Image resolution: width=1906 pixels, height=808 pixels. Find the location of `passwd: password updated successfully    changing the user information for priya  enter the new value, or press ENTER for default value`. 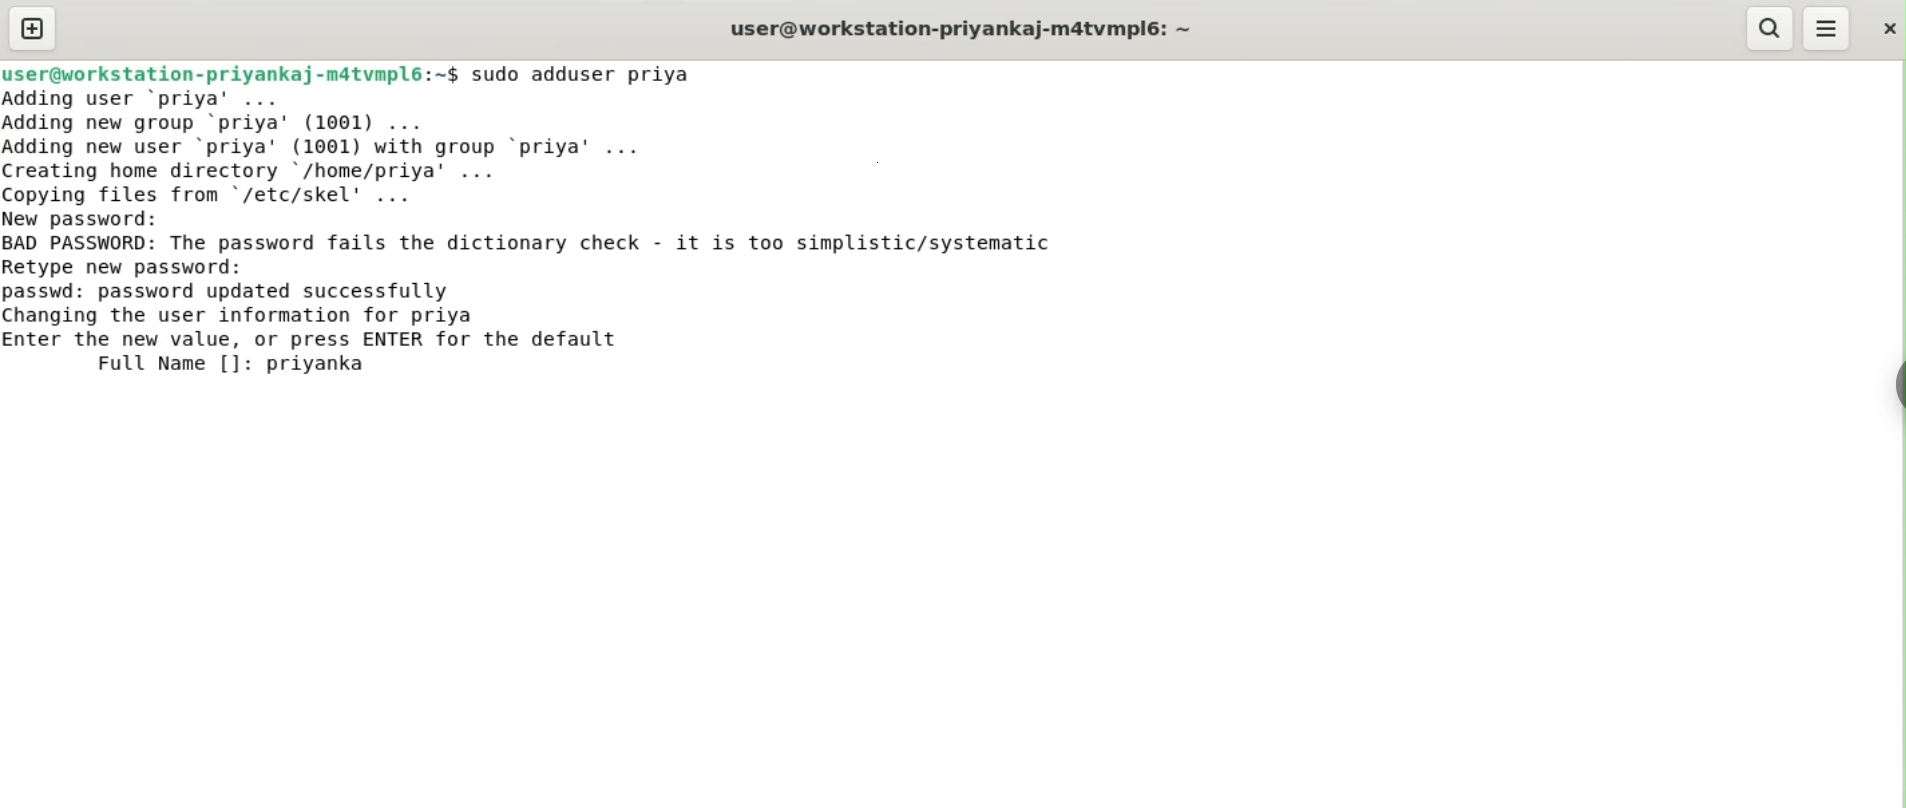

passwd: password updated successfully    changing the user information for priya  enter the new value, or press ENTER for default value is located at coordinates (358, 312).